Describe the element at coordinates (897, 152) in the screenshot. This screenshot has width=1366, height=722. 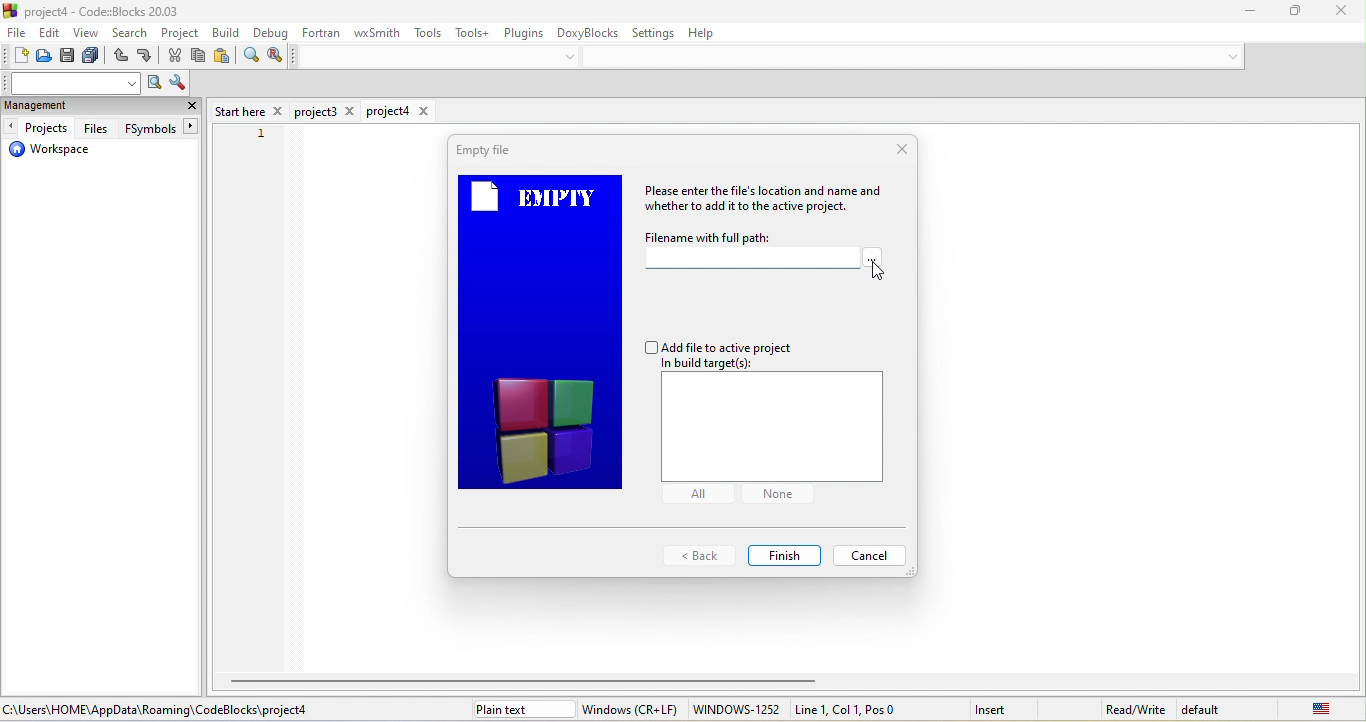
I see `close` at that location.